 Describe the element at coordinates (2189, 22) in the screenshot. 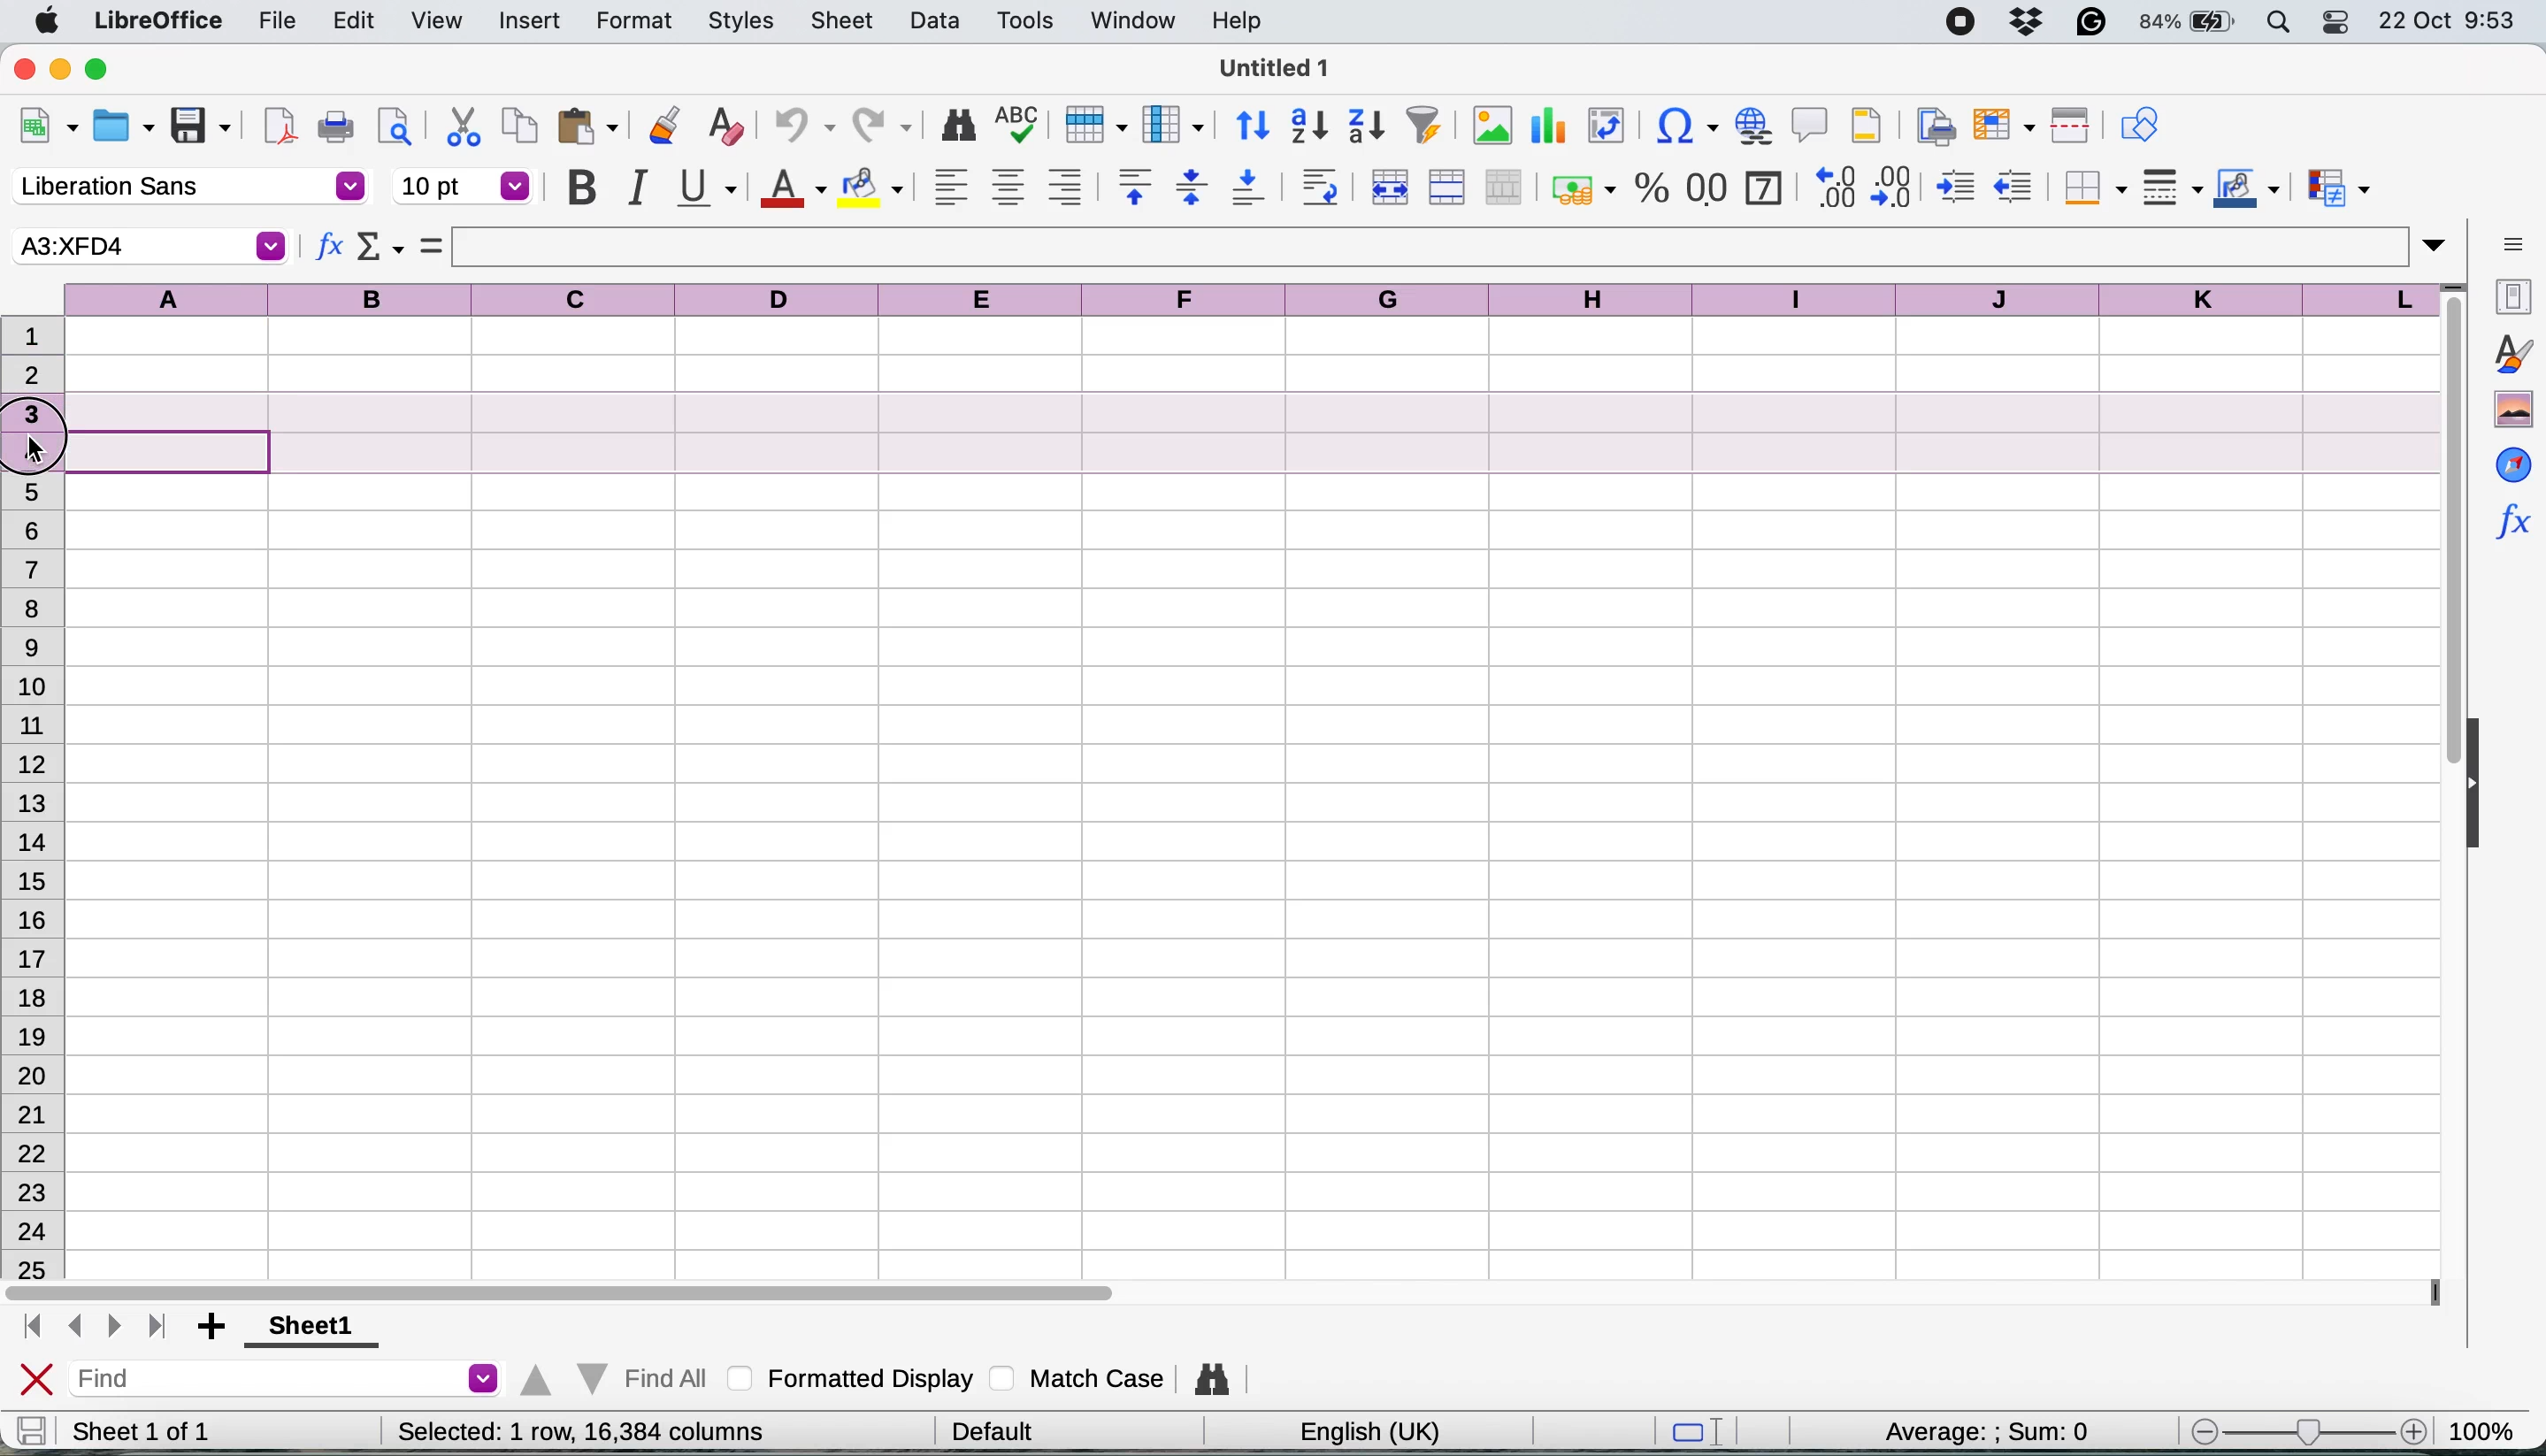

I see `battery` at that location.